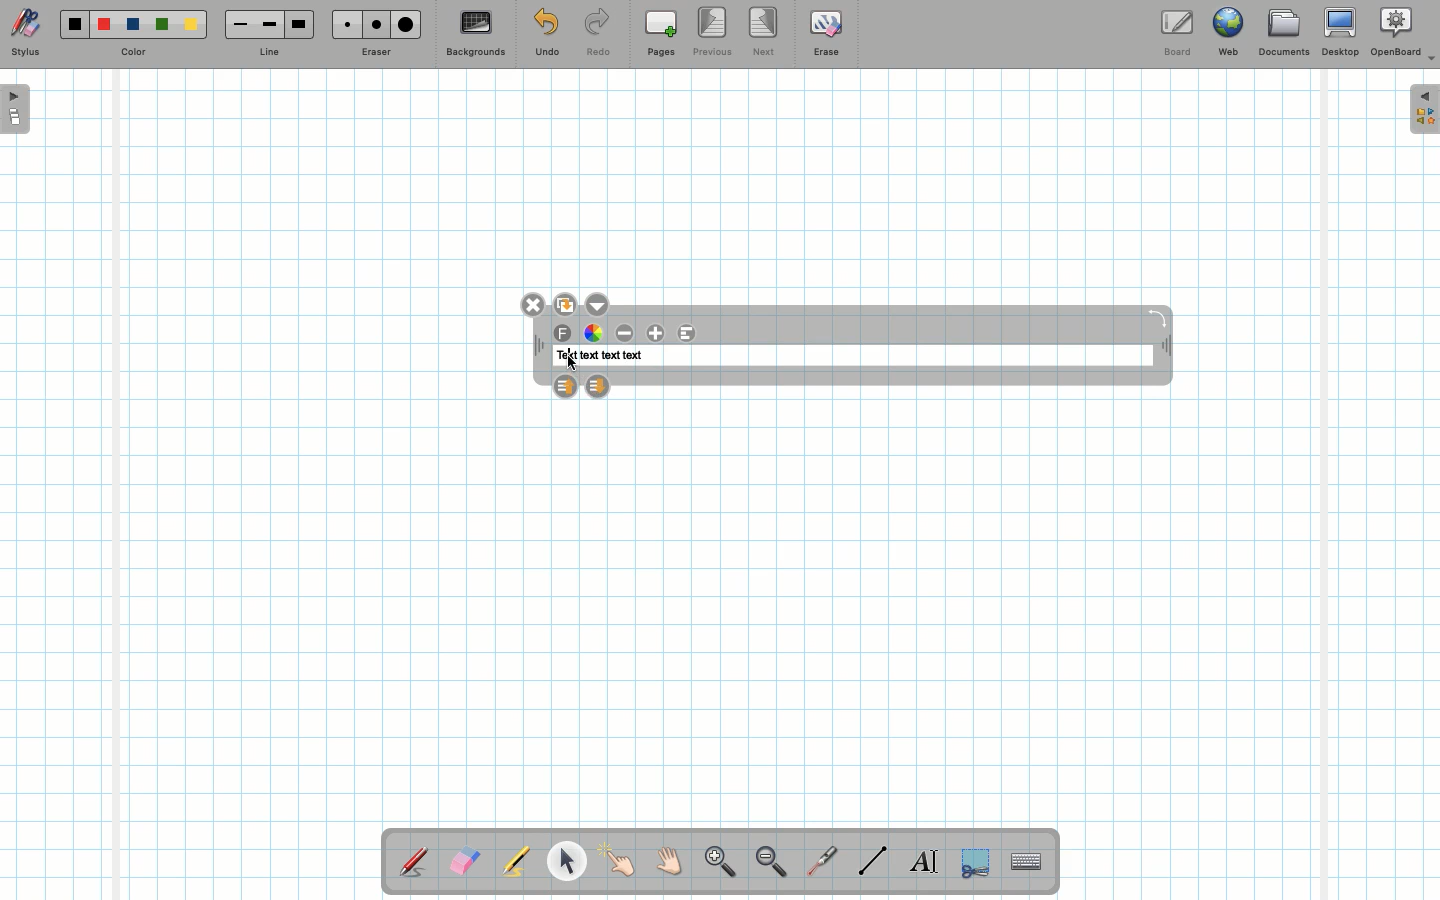 The width and height of the screenshot is (1440, 900). I want to click on Web, so click(1227, 36).